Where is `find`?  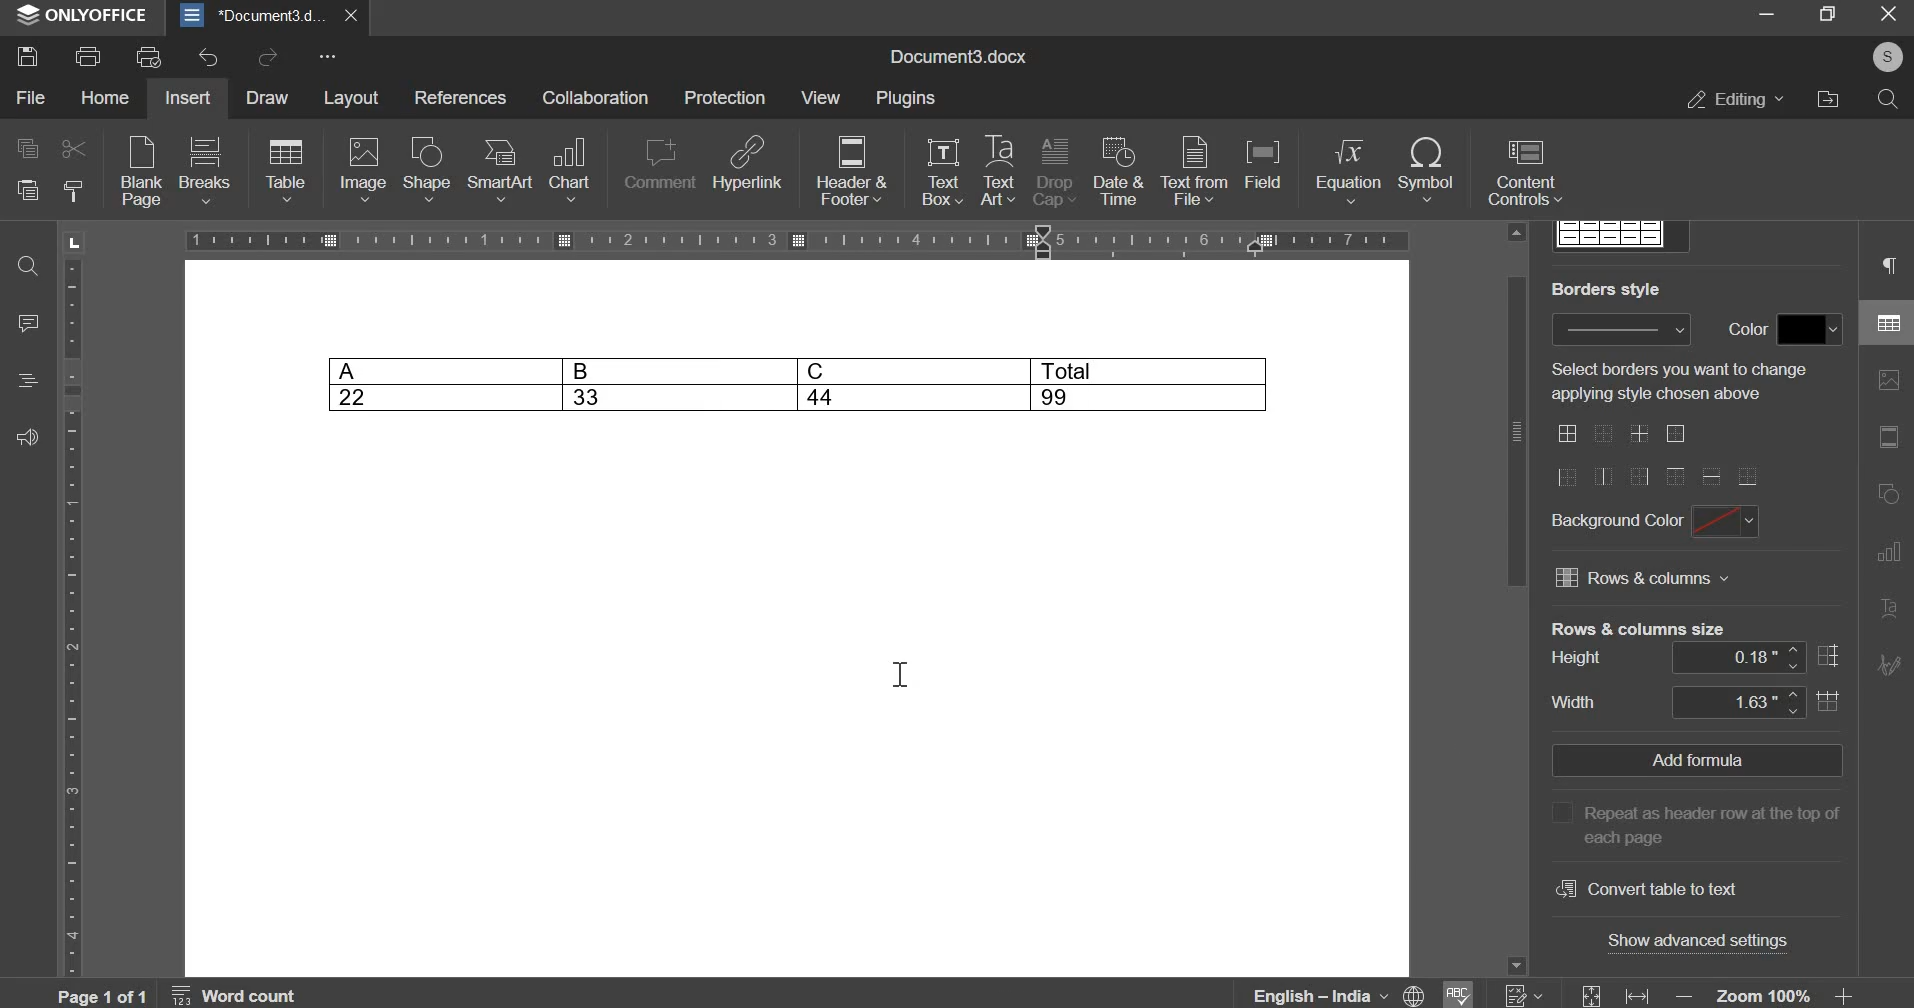
find is located at coordinates (30, 268).